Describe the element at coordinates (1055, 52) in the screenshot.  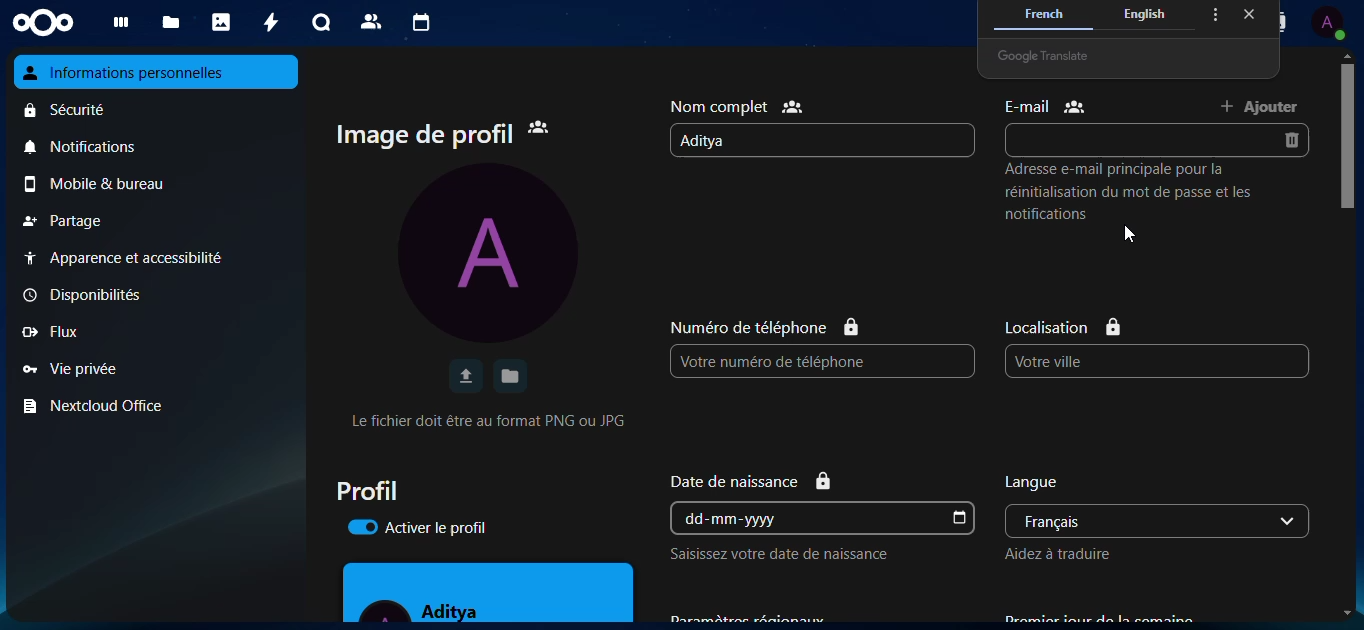
I see `translate` at that location.